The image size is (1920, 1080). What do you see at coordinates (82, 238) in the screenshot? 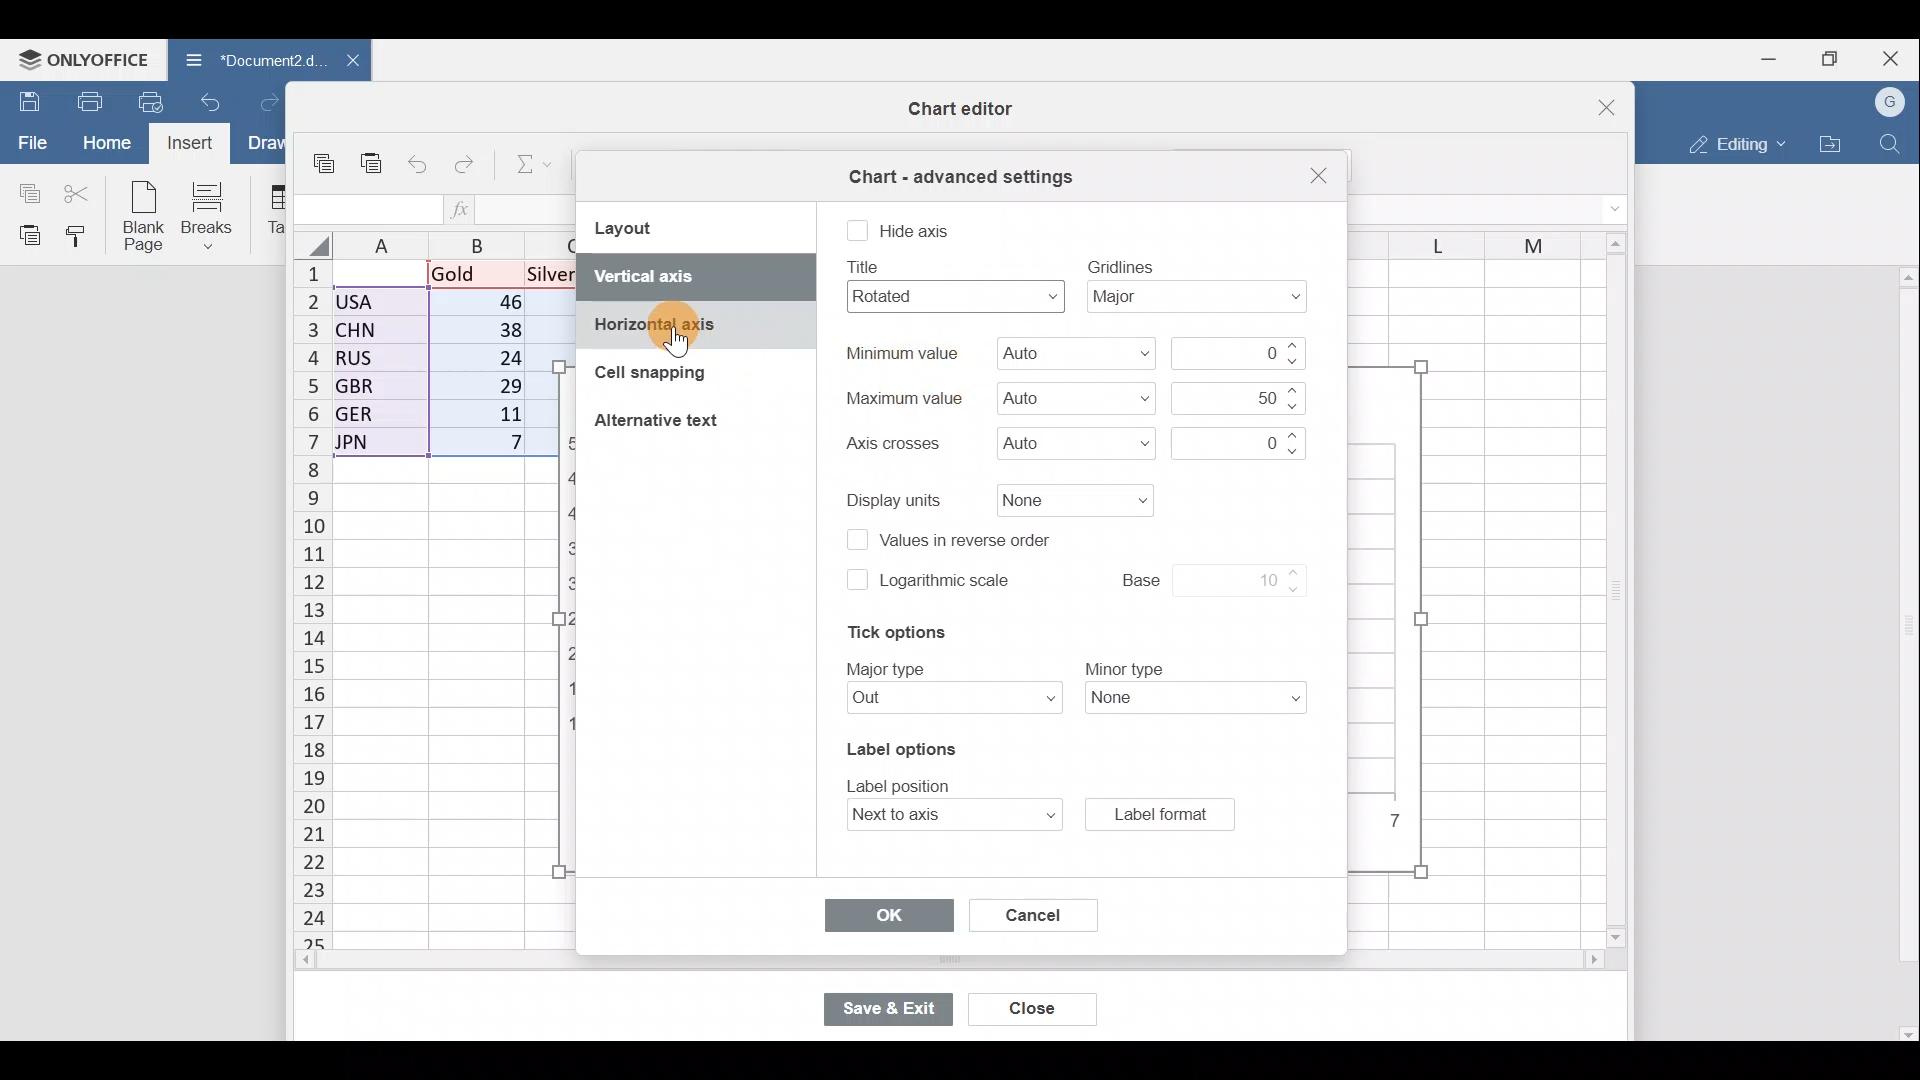
I see `Copy style` at bounding box center [82, 238].